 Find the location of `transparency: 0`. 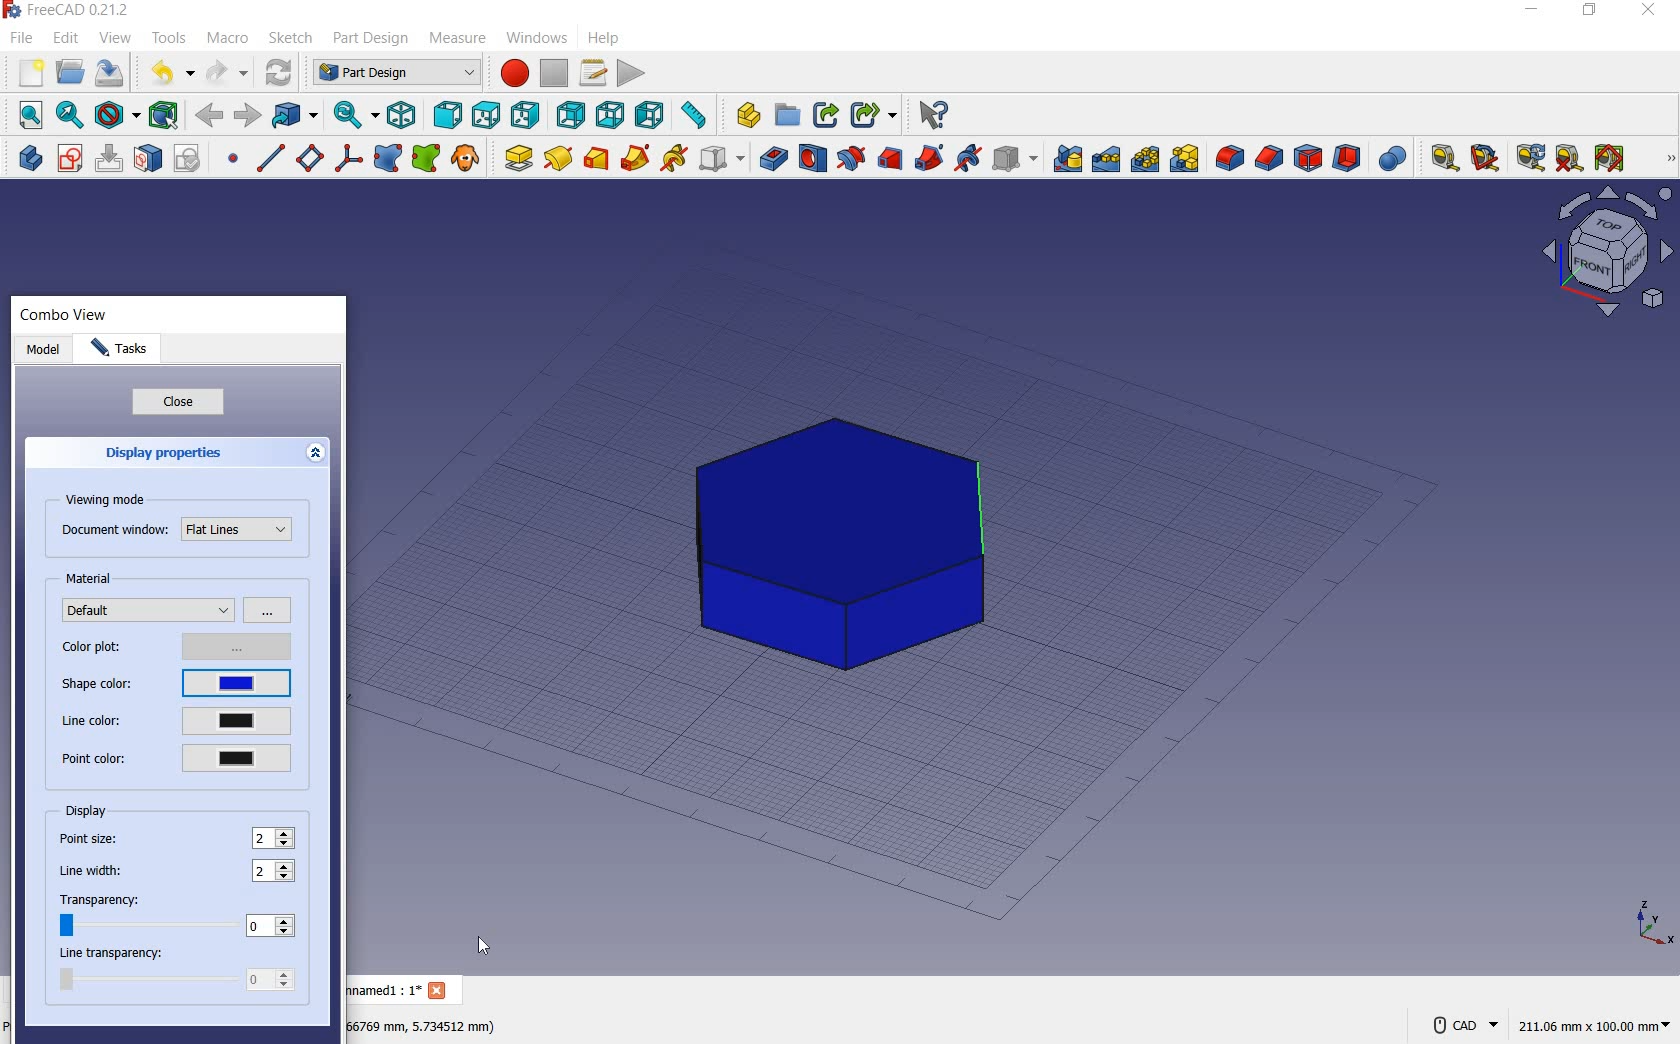

transparency: 0 is located at coordinates (270, 918).